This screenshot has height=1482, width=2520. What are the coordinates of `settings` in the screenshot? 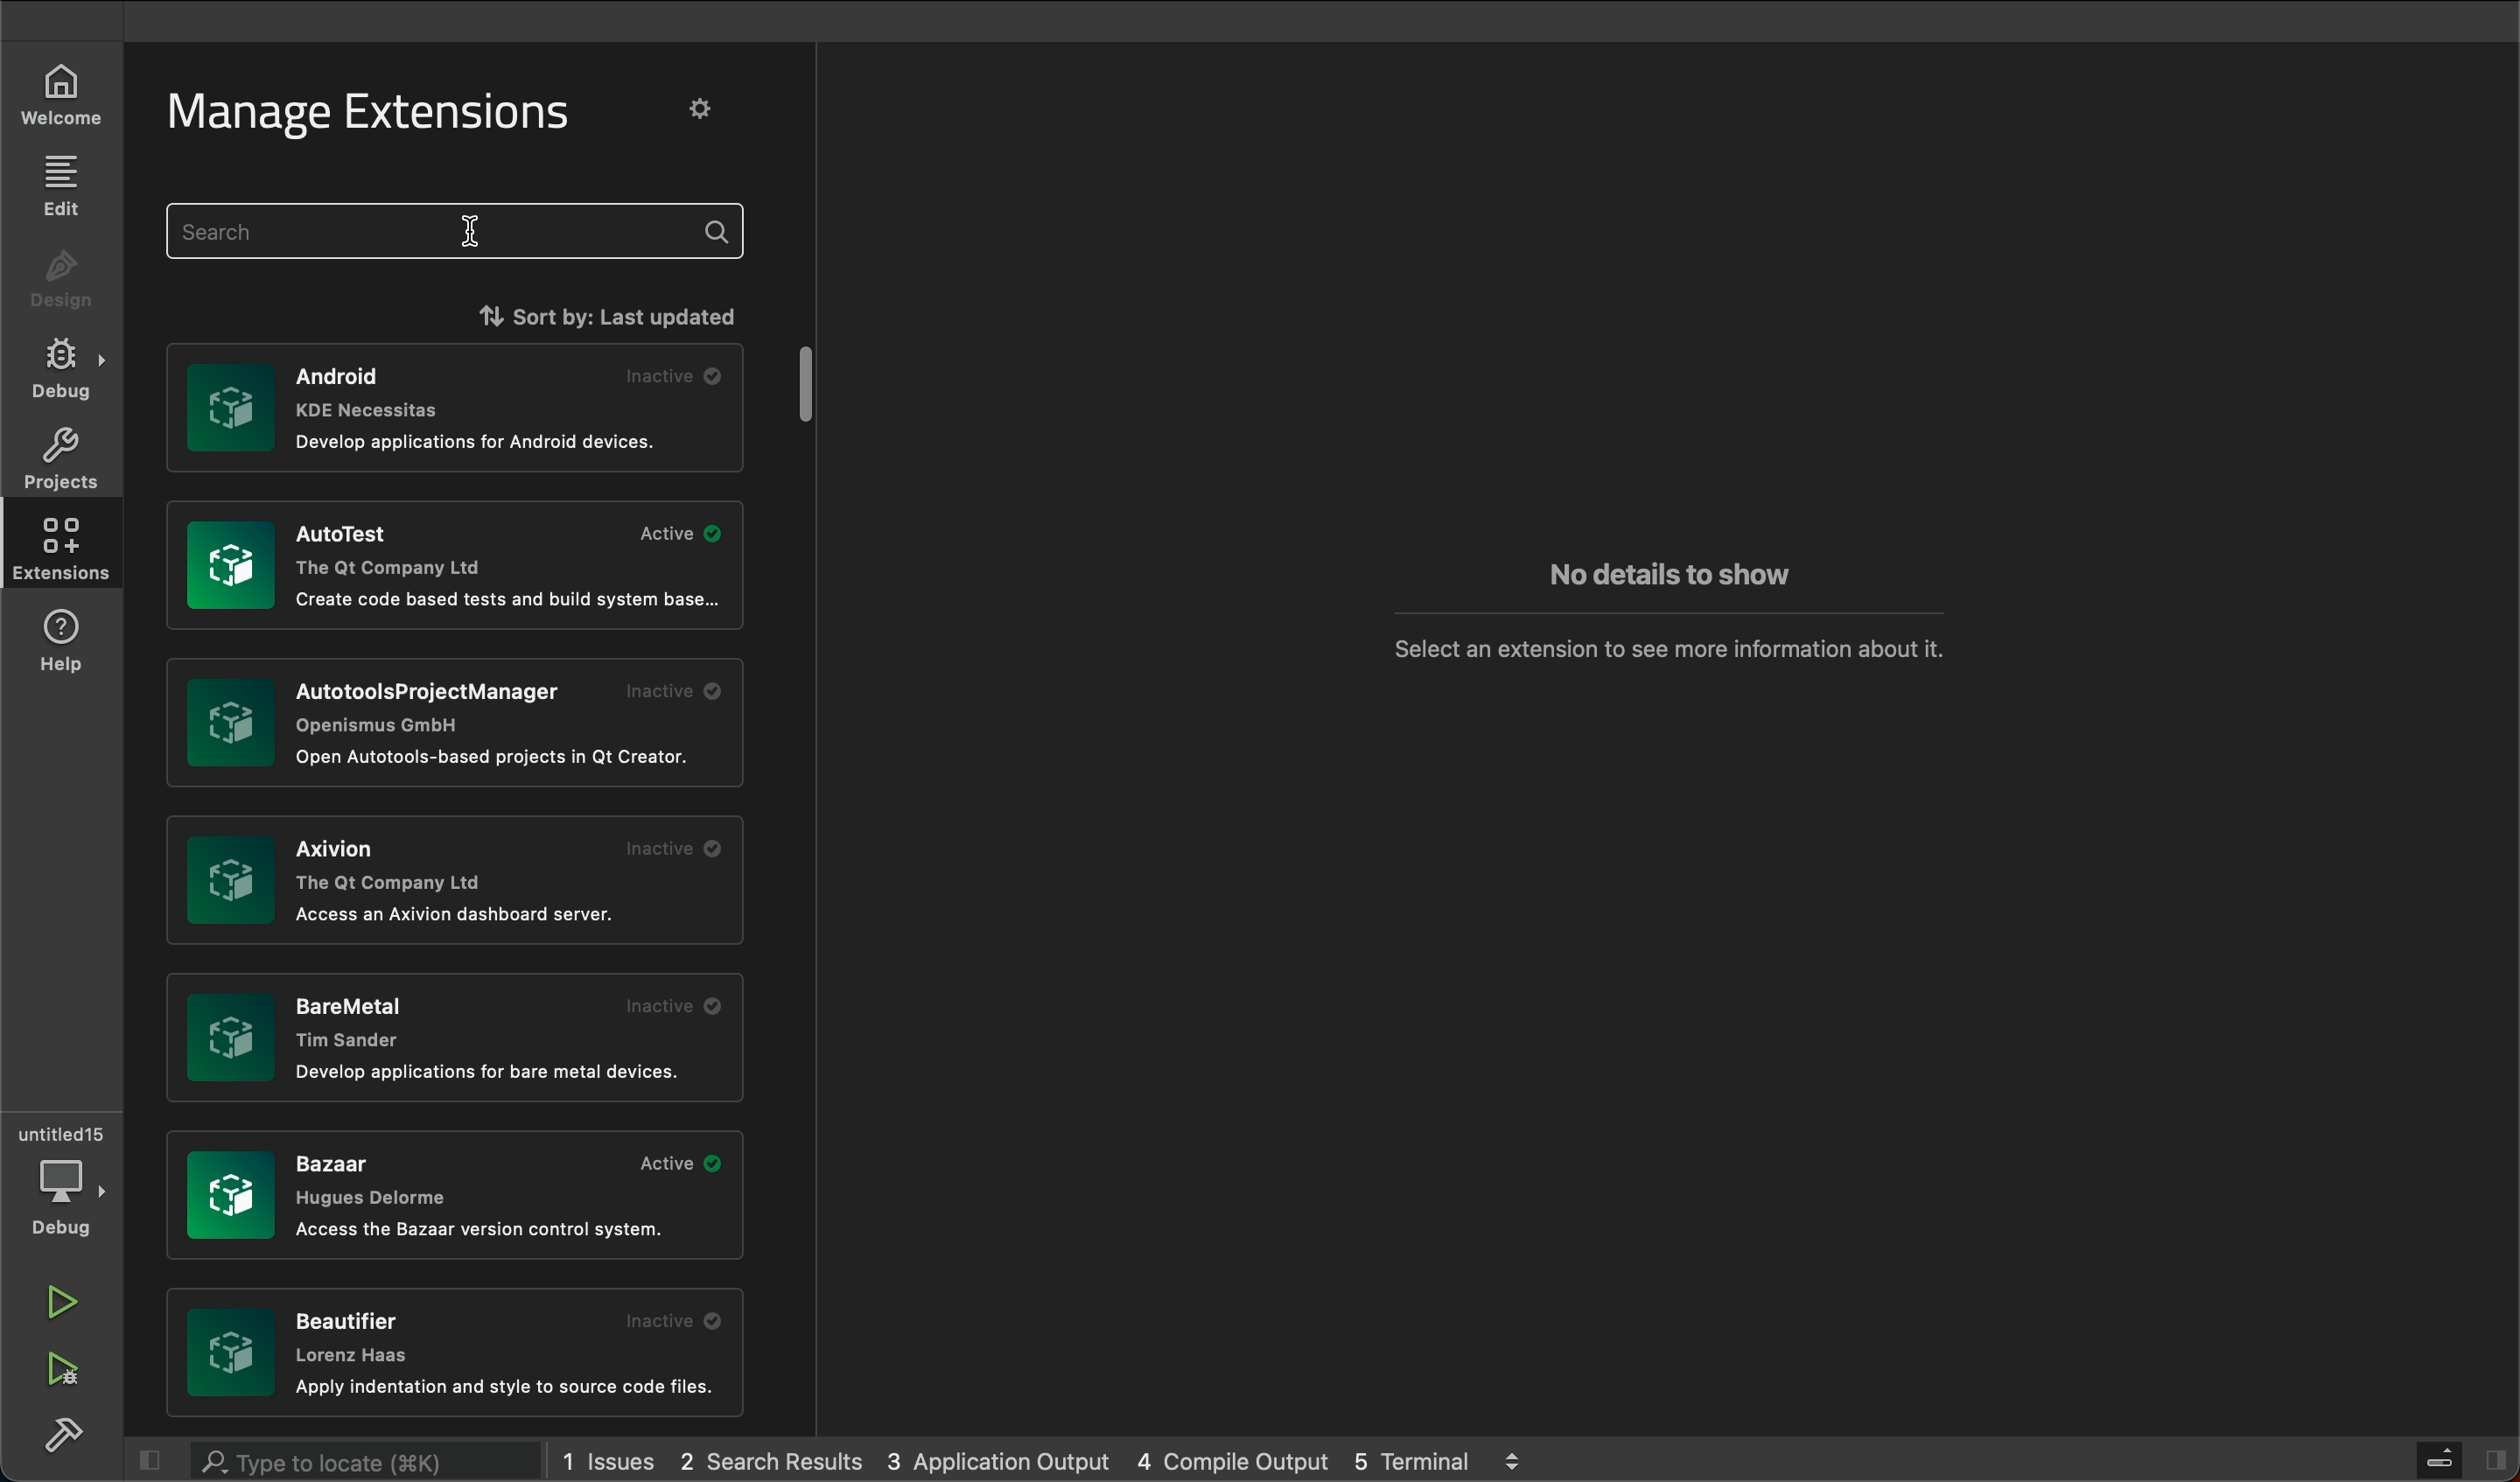 It's located at (703, 108).